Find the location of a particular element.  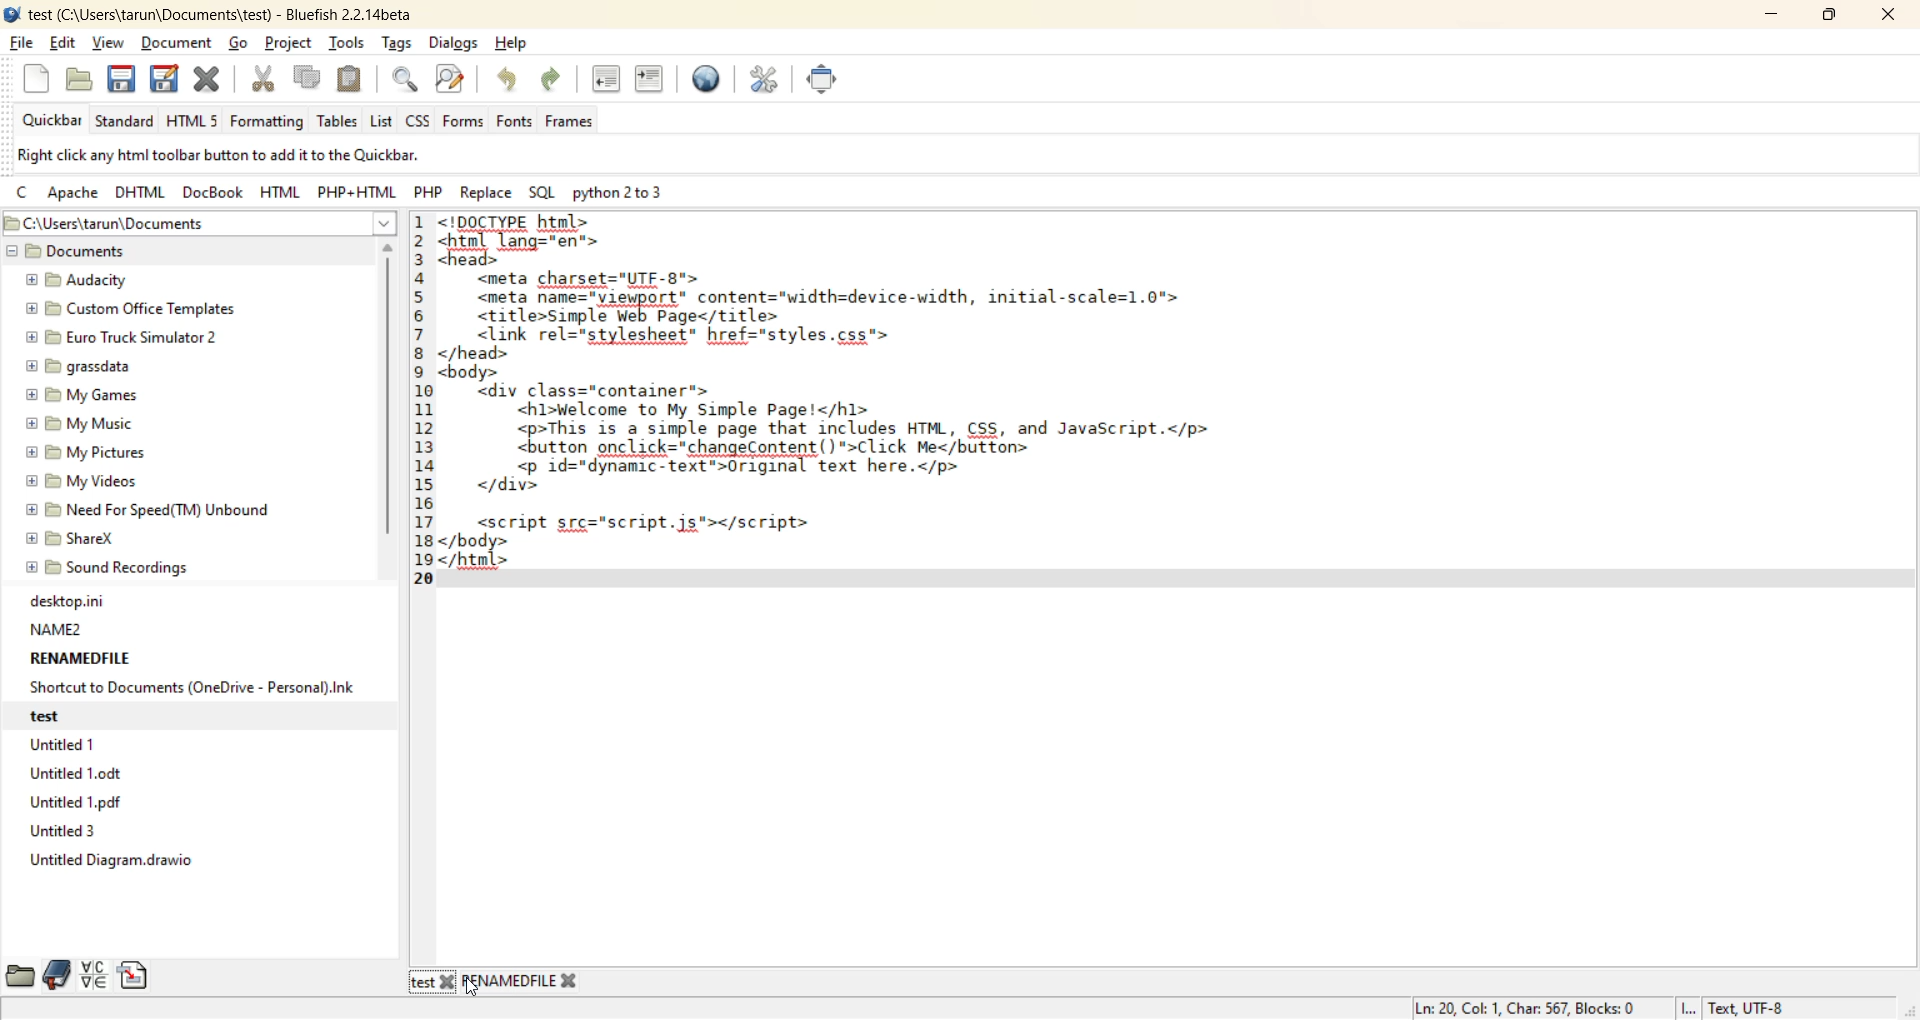

Audacity is located at coordinates (75, 276).